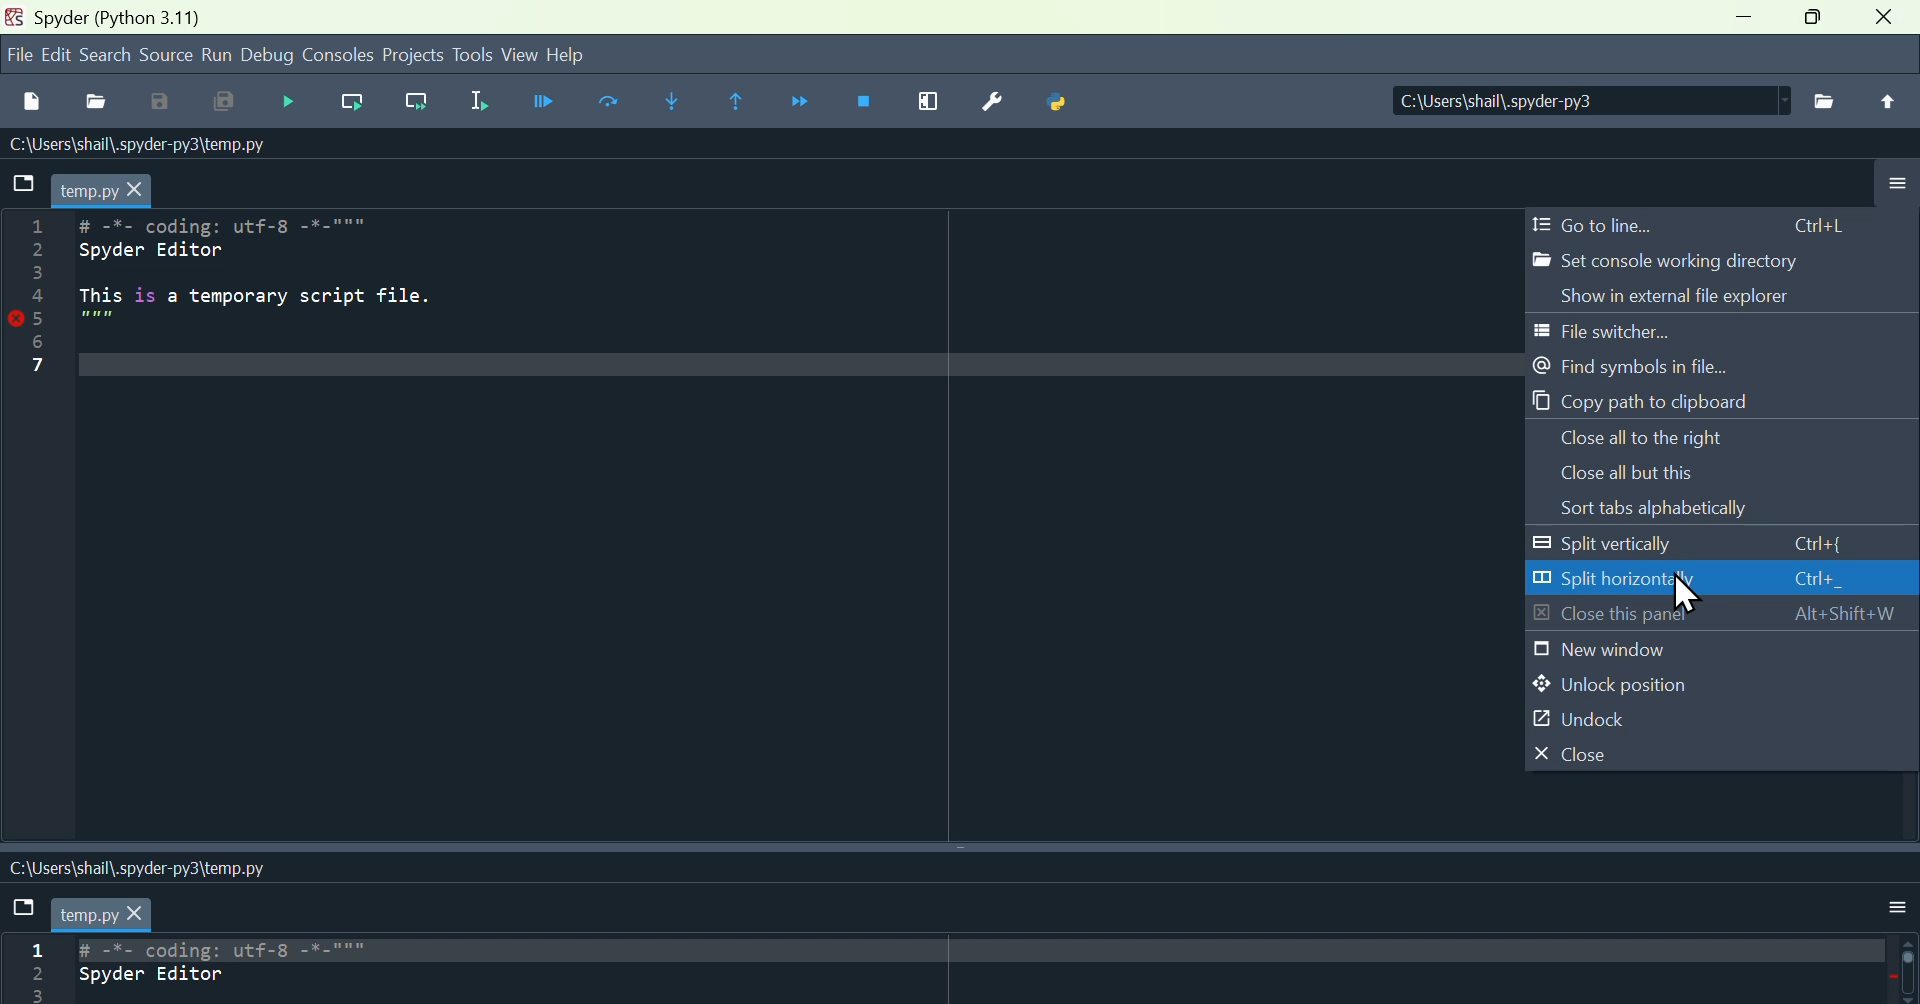  What do you see at coordinates (745, 103) in the screenshot?
I see `execute until same function return` at bounding box center [745, 103].